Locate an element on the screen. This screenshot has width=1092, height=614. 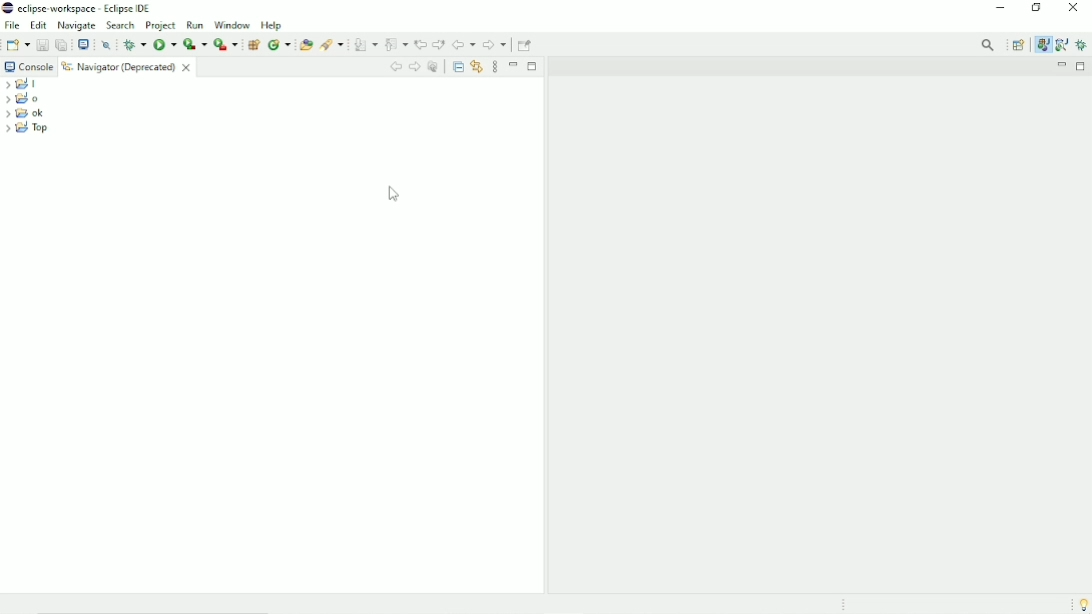
Project is located at coordinates (161, 25).